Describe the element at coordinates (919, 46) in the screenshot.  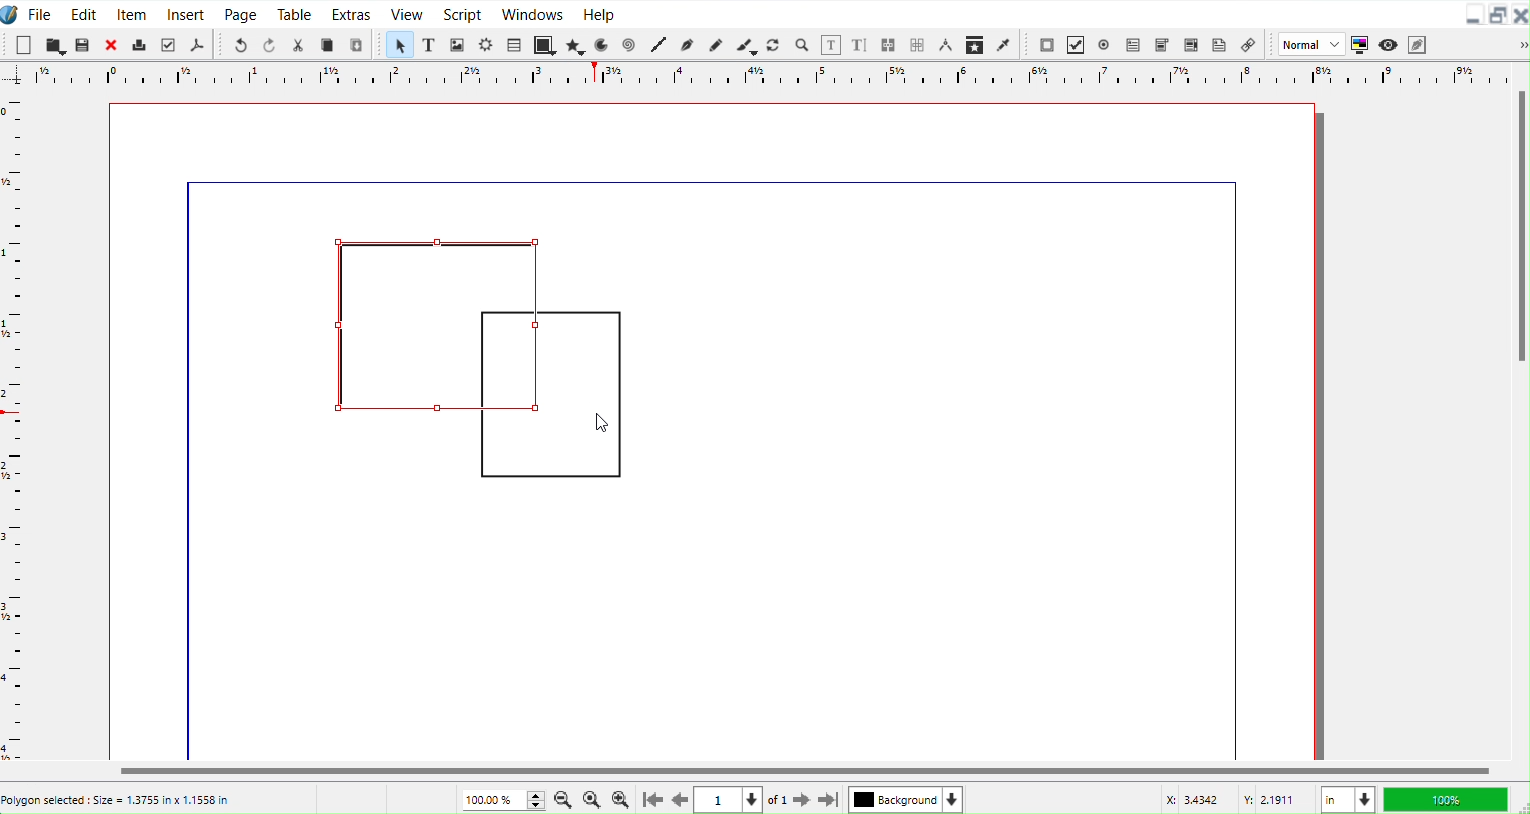
I see `Unlink frame work` at that location.